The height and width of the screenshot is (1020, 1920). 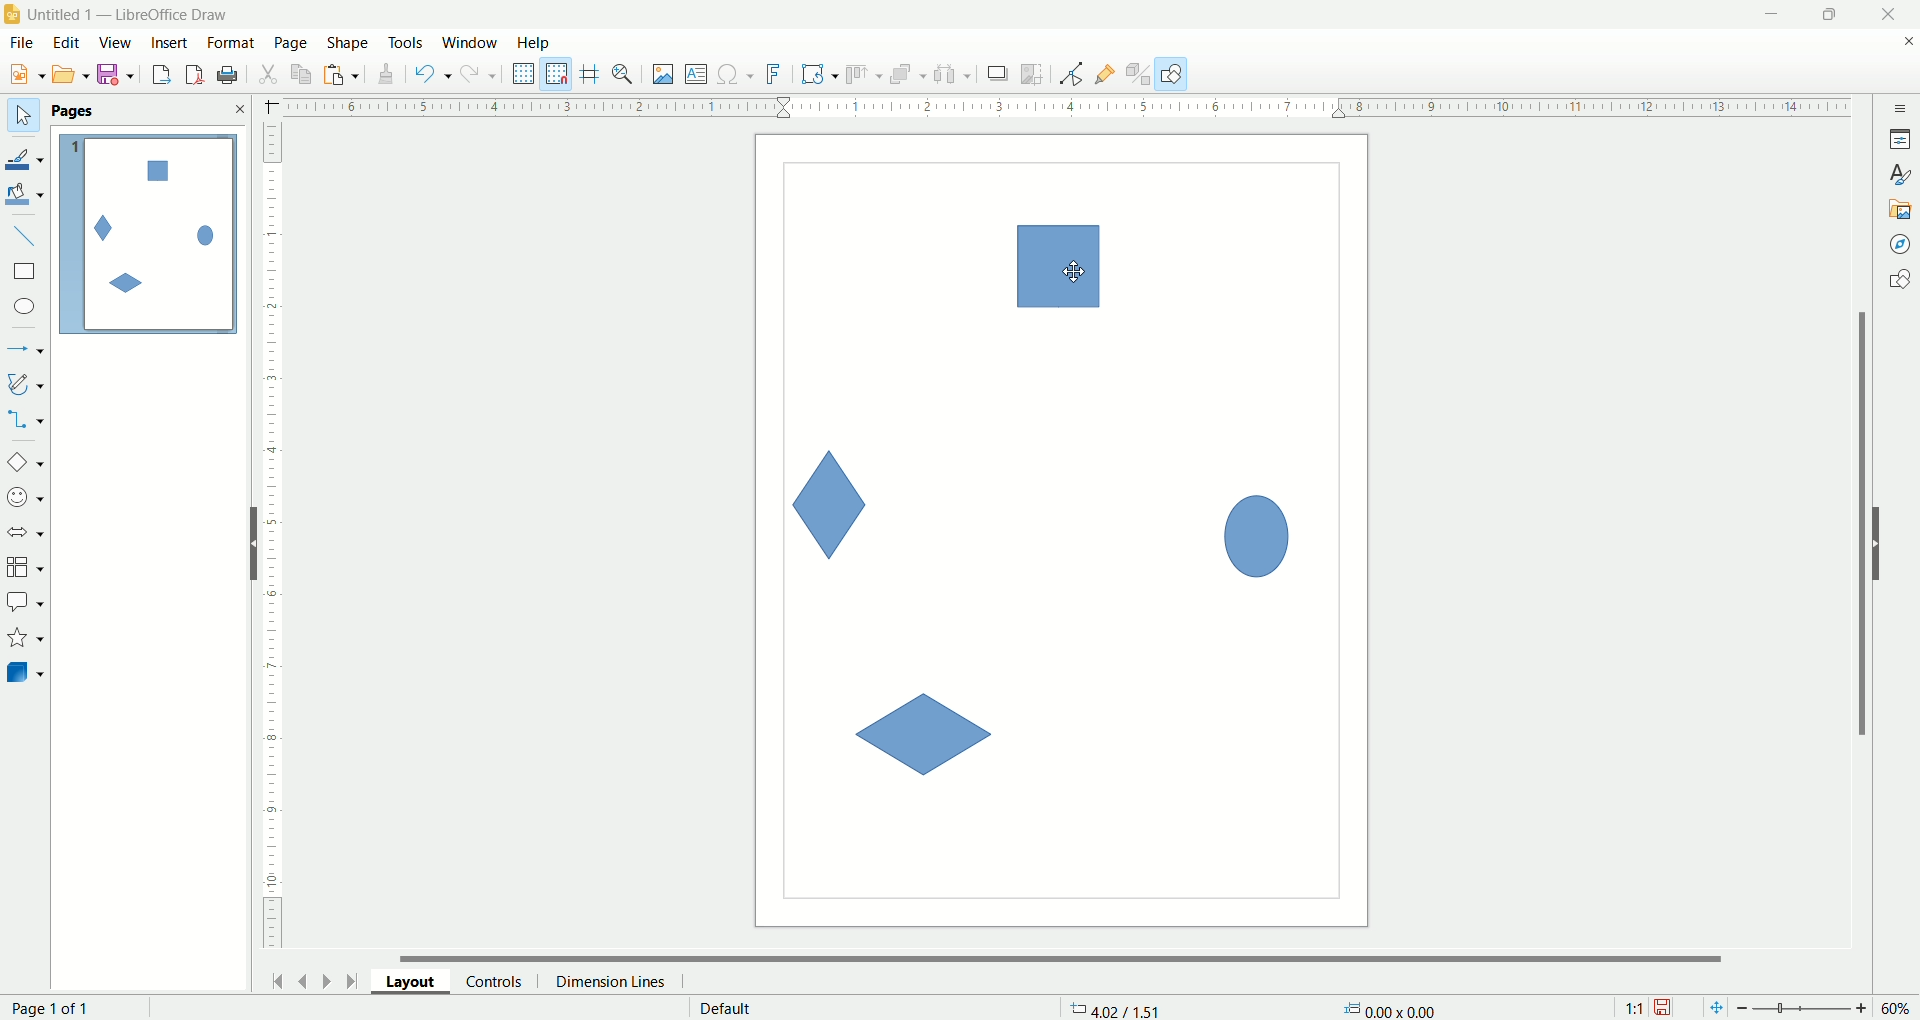 I want to click on insert image, so click(x=664, y=75).